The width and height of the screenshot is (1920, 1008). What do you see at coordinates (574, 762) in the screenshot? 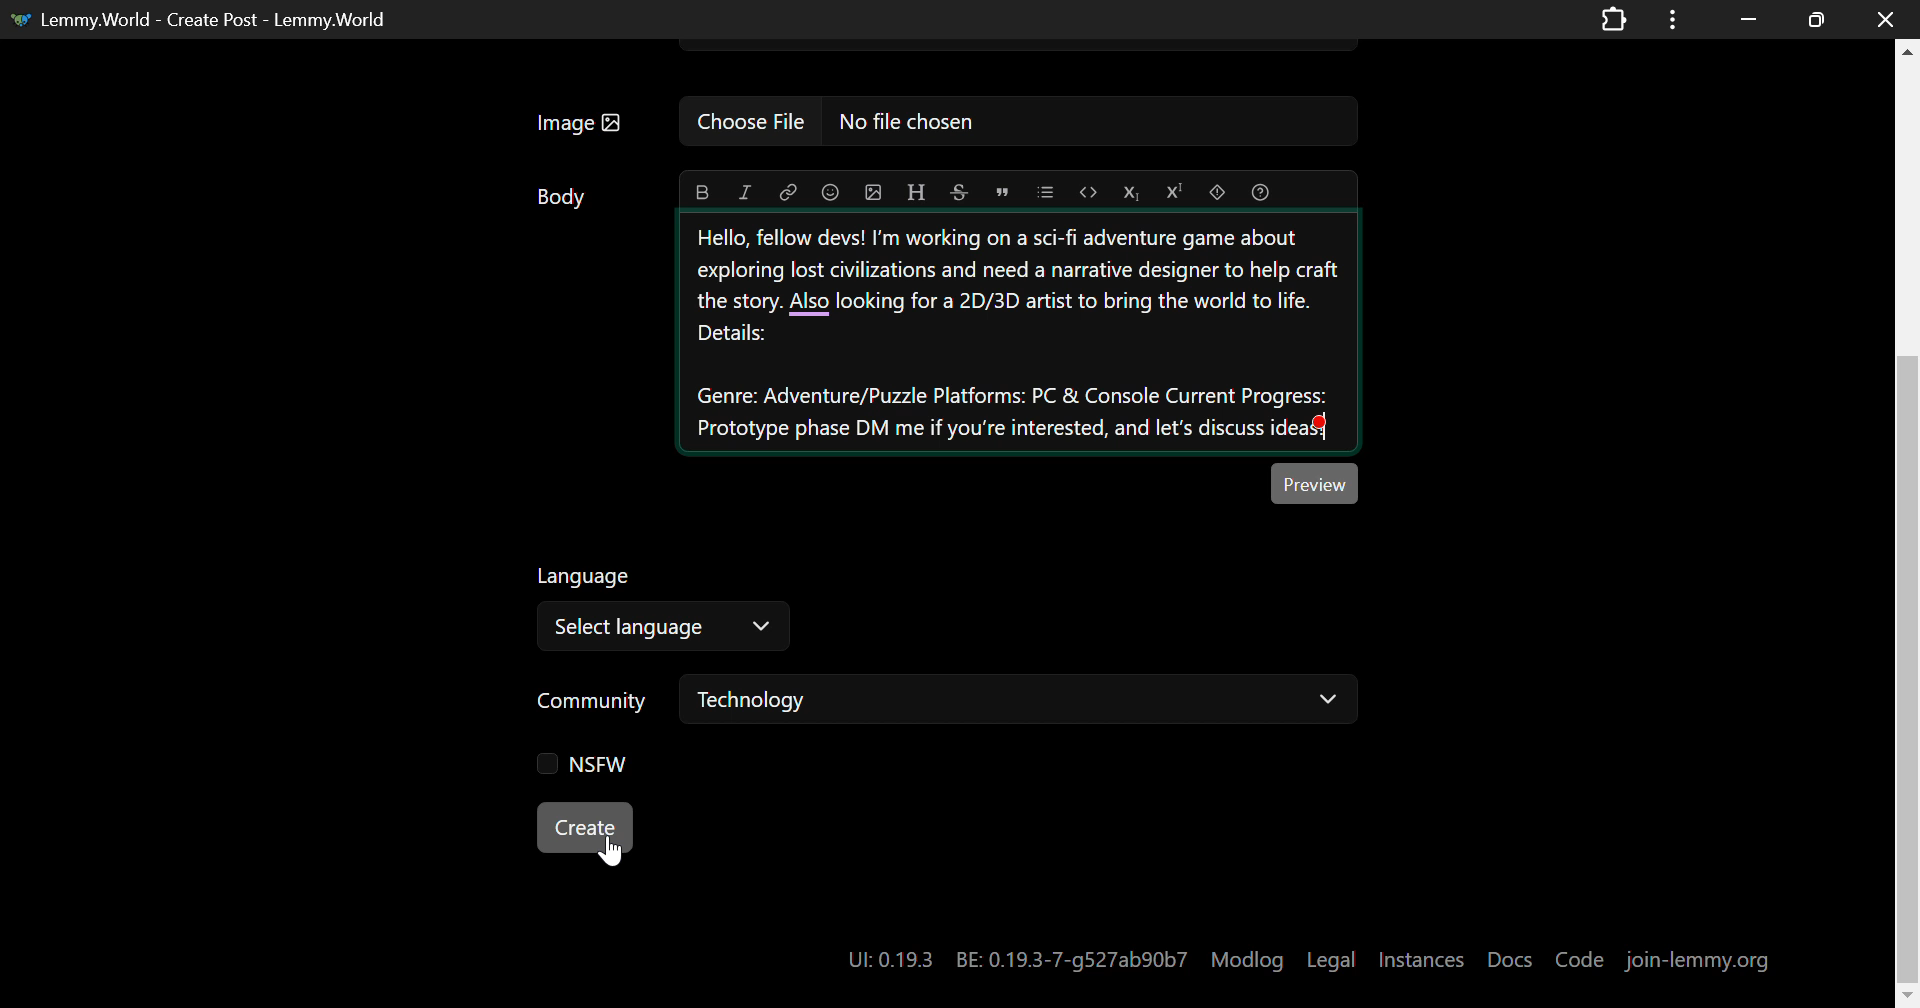
I see `NSFW` at bounding box center [574, 762].